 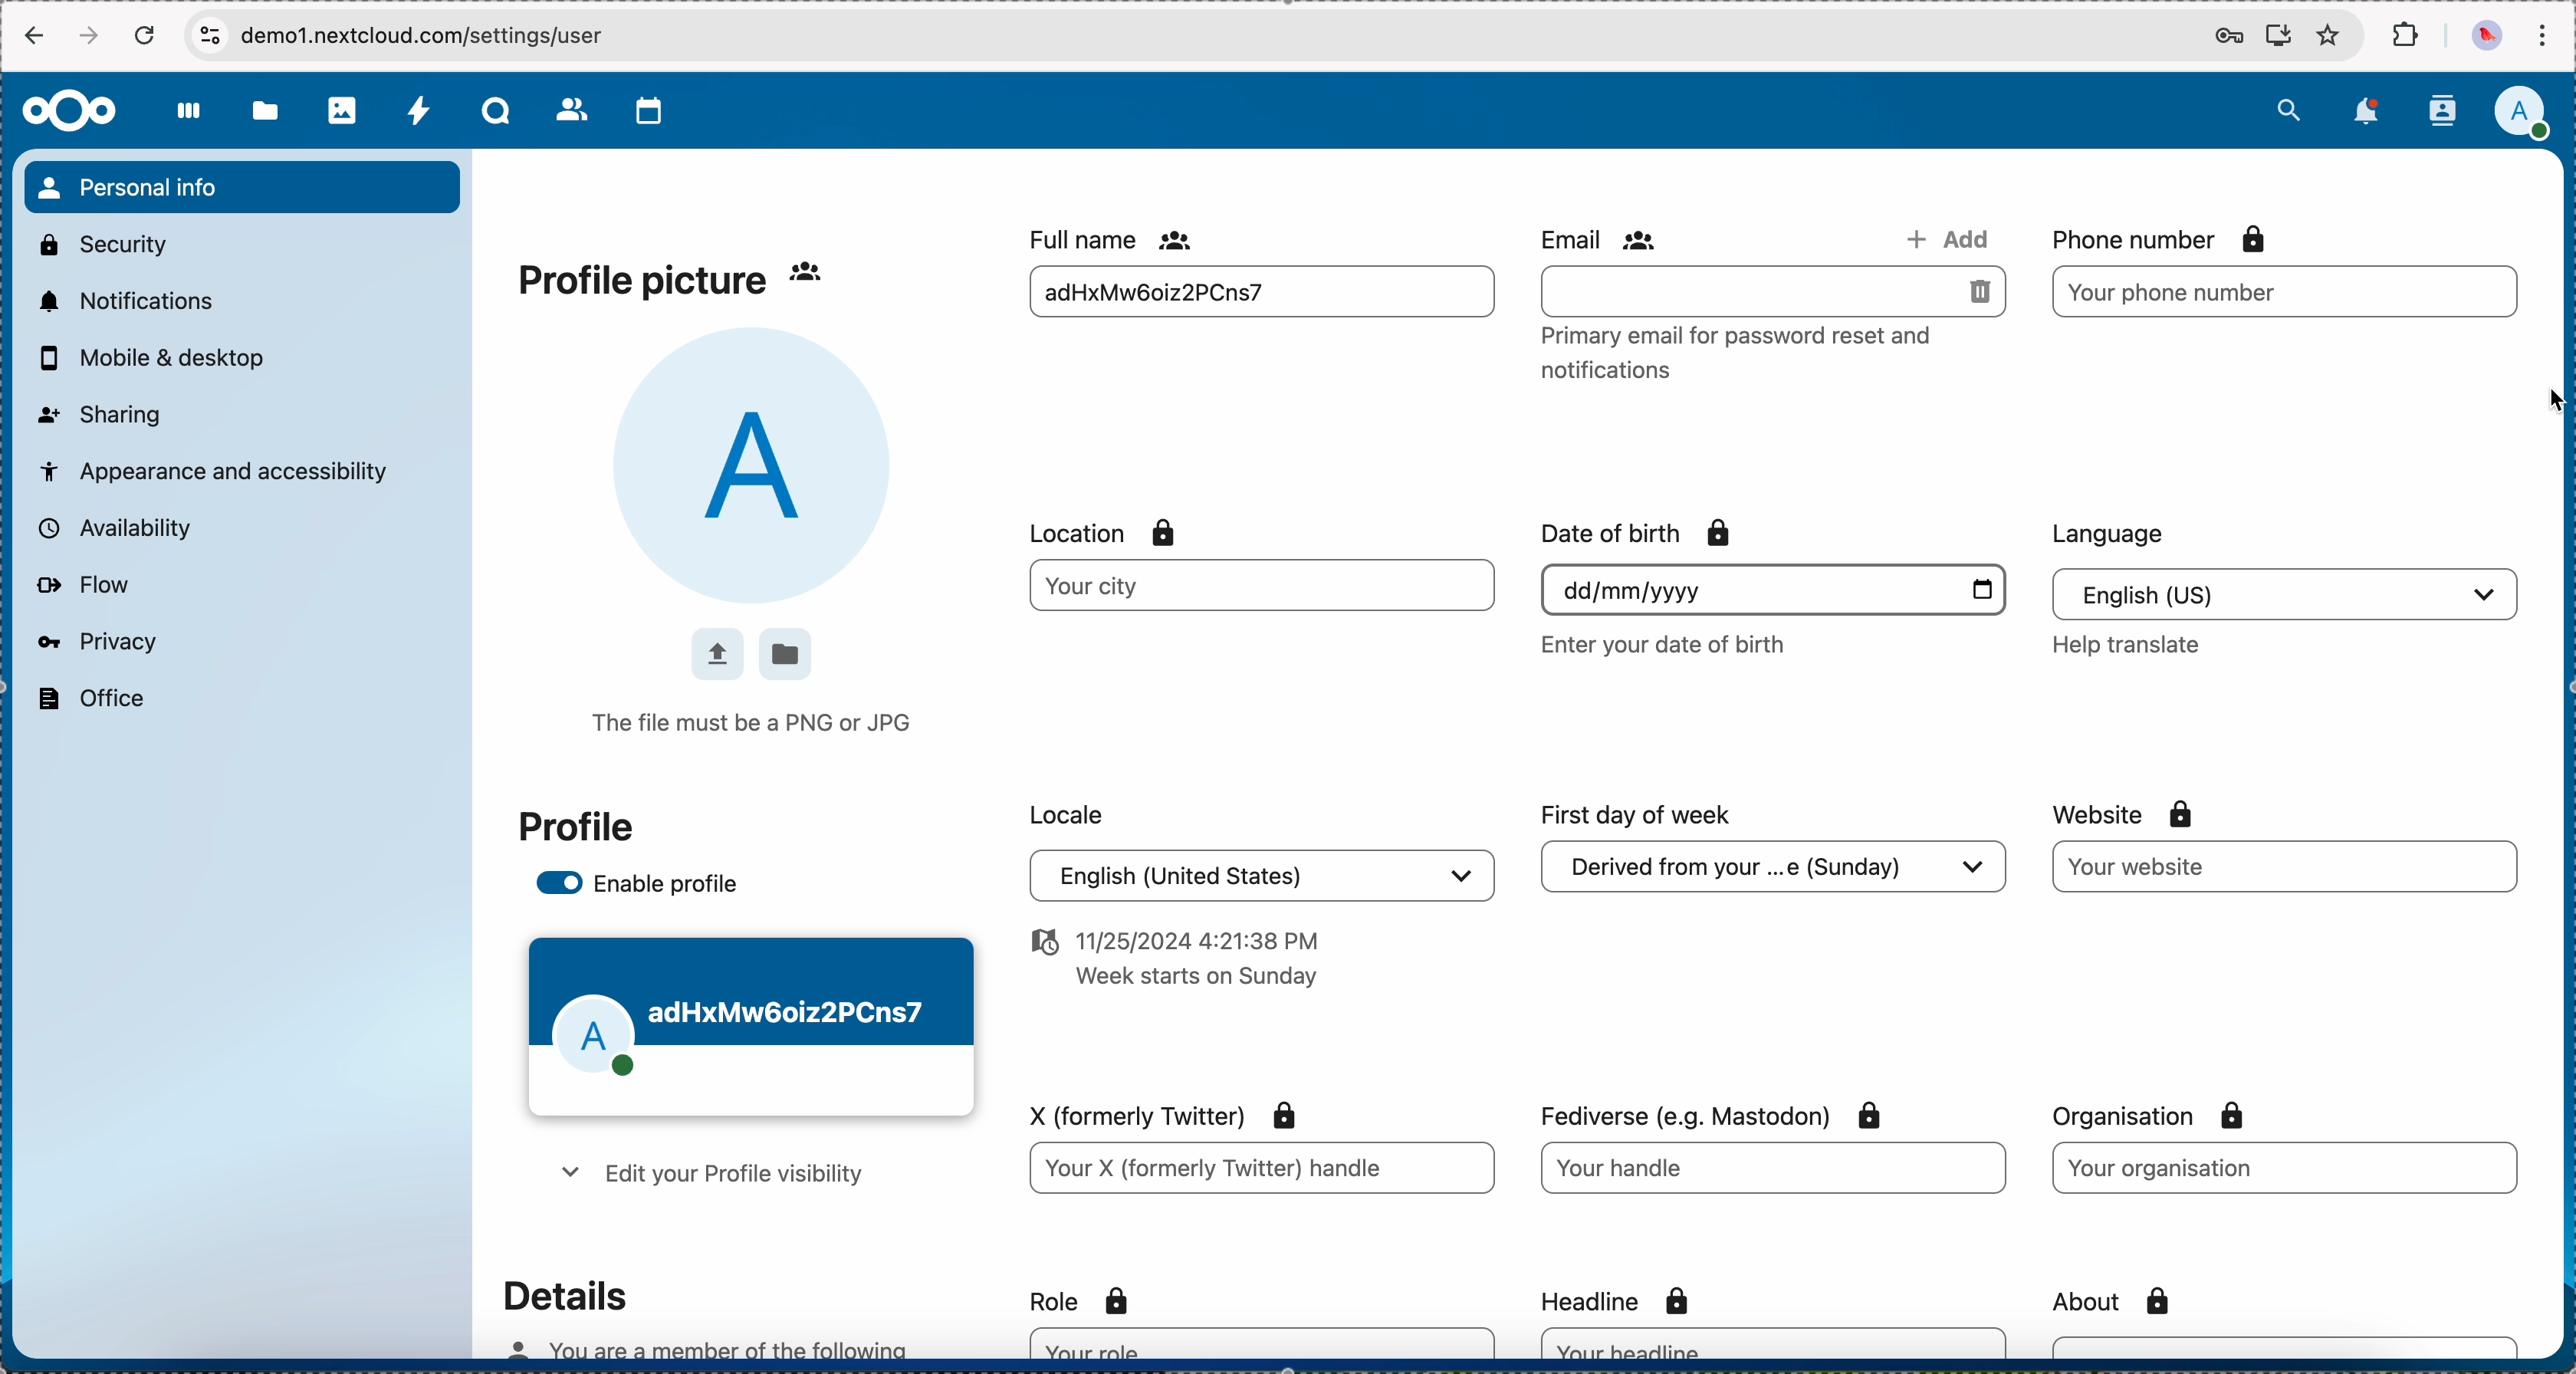 What do you see at coordinates (1116, 238) in the screenshot?
I see `full name` at bounding box center [1116, 238].